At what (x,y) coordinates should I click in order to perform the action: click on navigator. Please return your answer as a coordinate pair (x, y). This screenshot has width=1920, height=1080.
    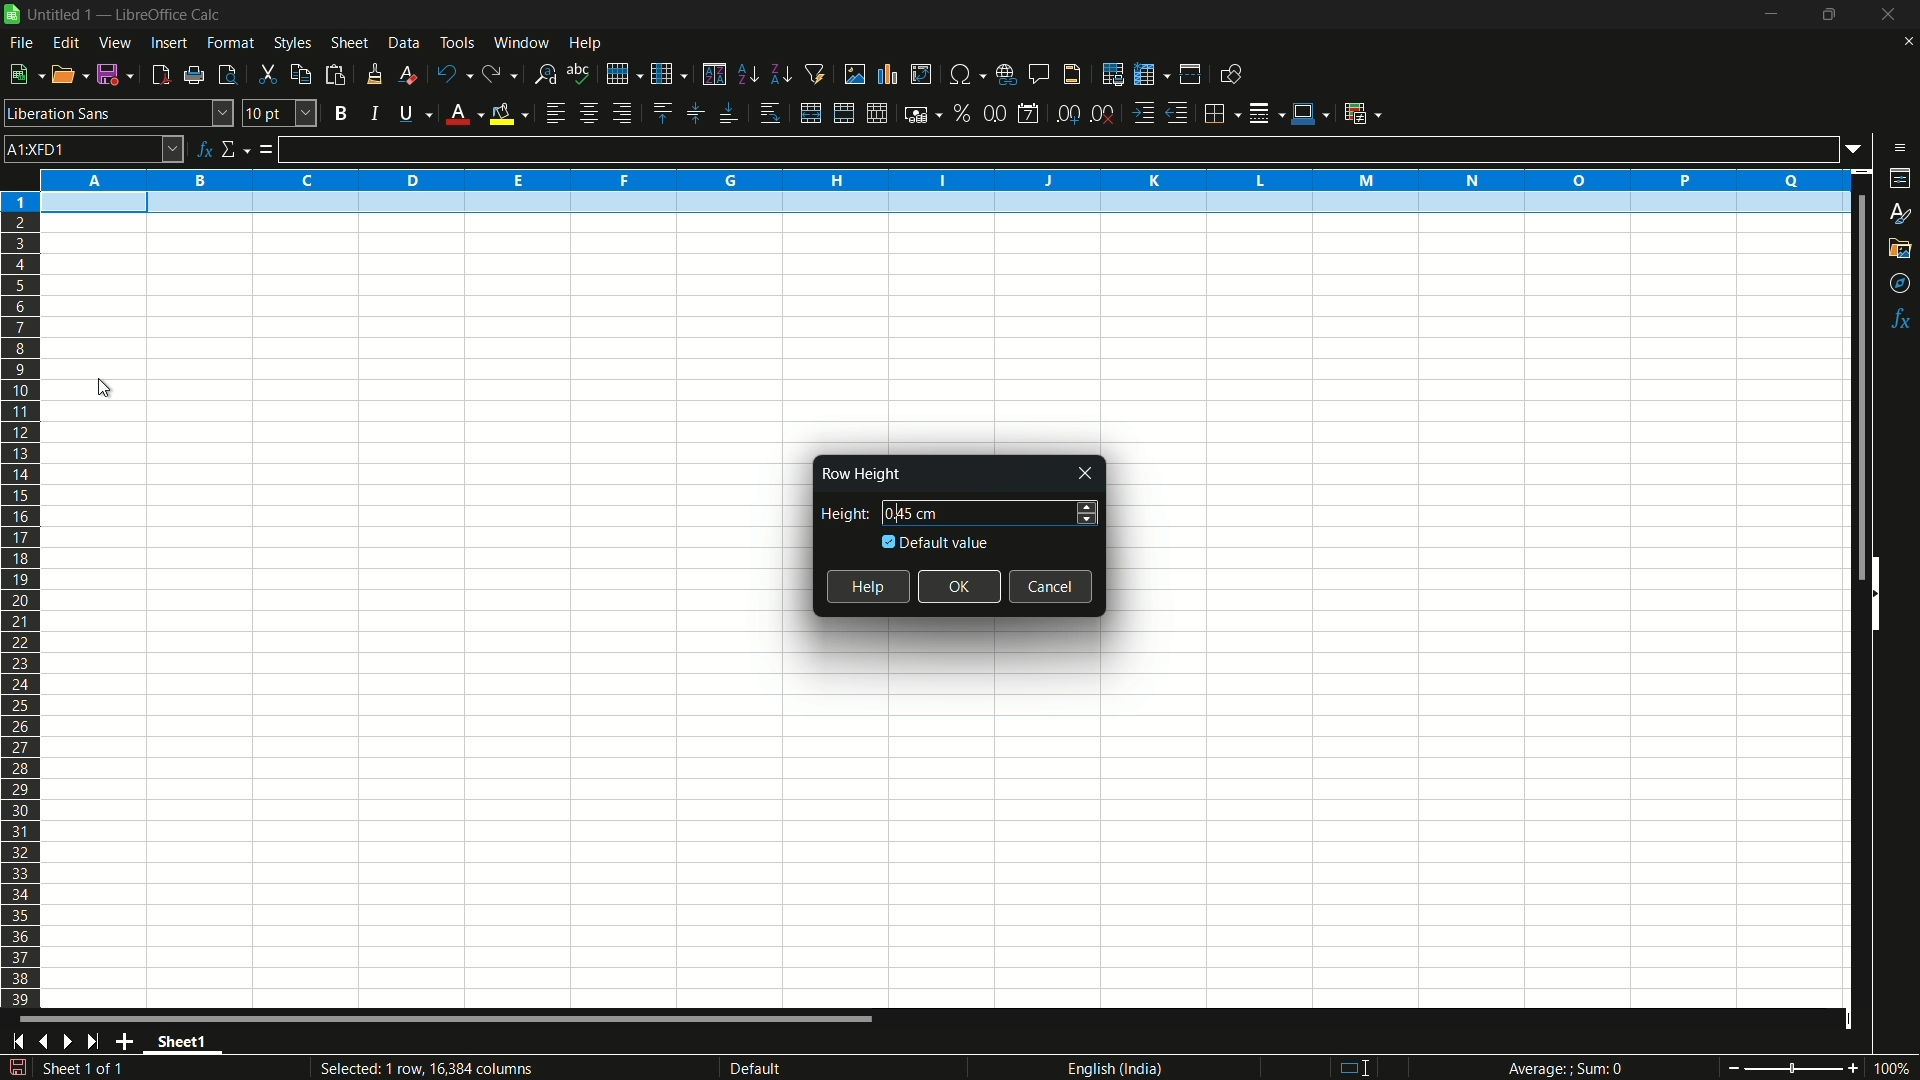
    Looking at the image, I should click on (1901, 284).